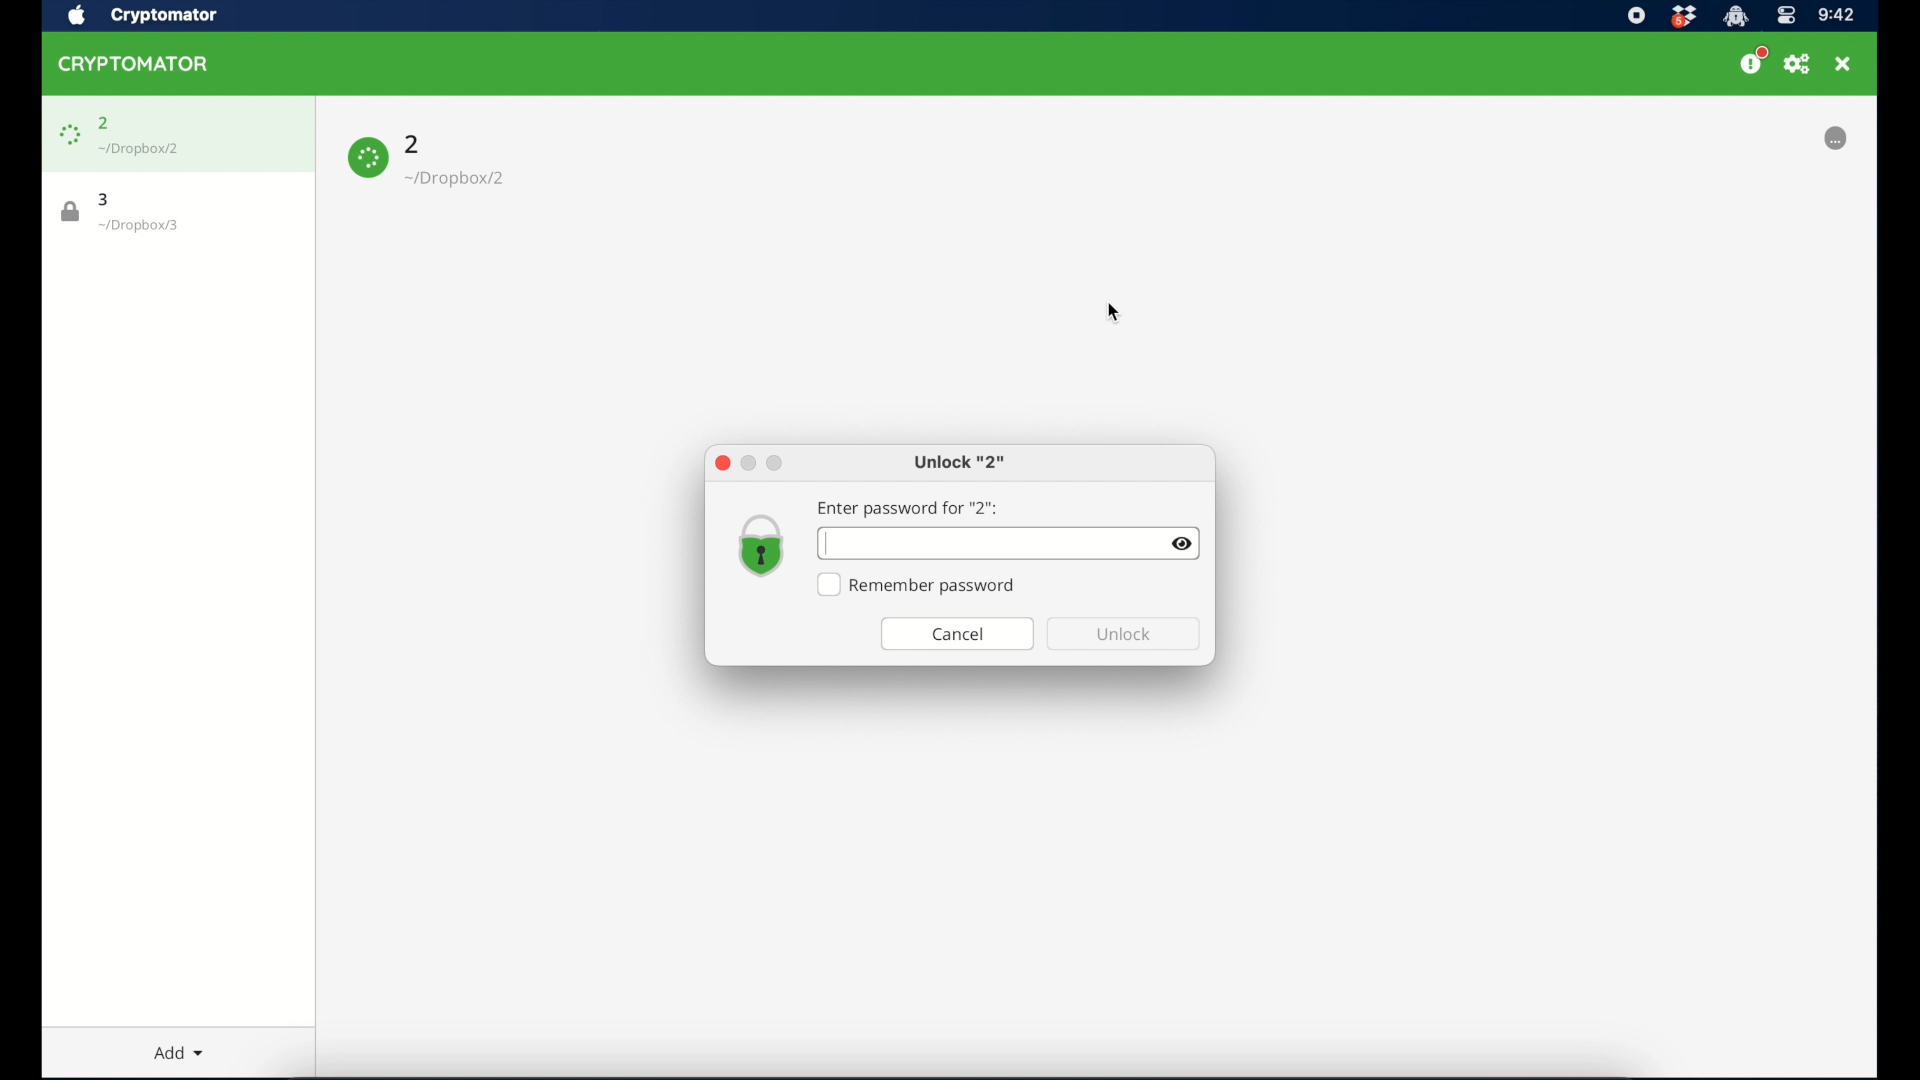  Describe the element at coordinates (1635, 16) in the screenshot. I see `screen recorder icon` at that location.